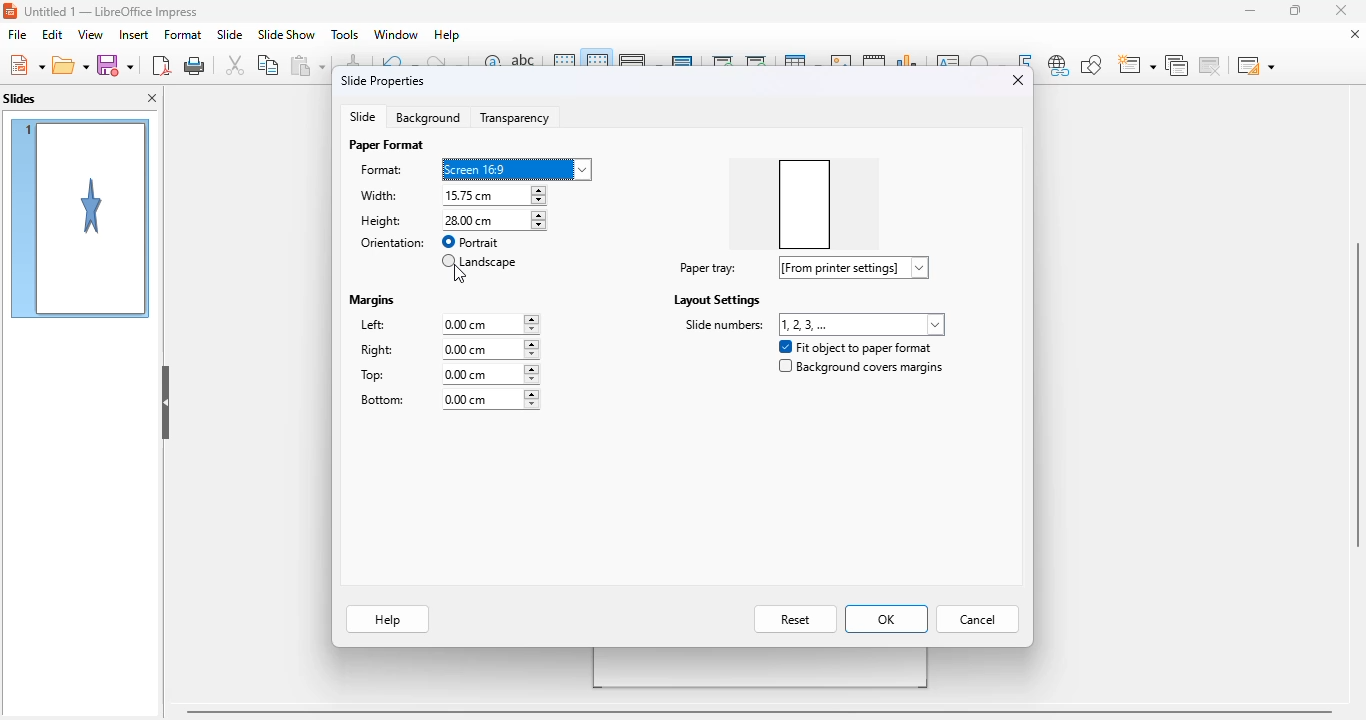 The image size is (1366, 720). I want to click on open, so click(70, 65).